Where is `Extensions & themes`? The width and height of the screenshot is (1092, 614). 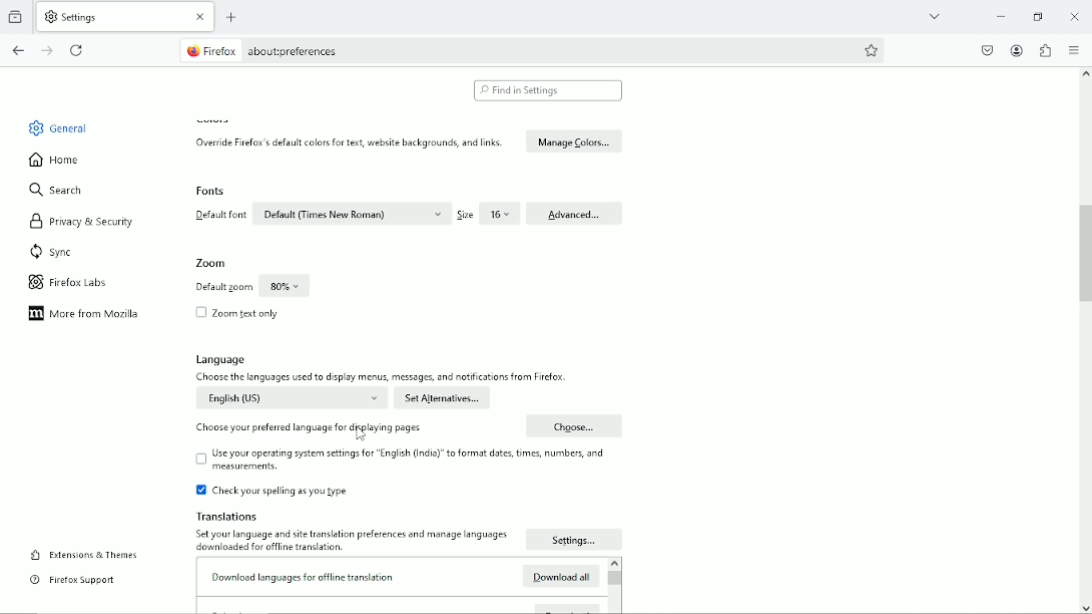
Extensions & themes is located at coordinates (102, 555).